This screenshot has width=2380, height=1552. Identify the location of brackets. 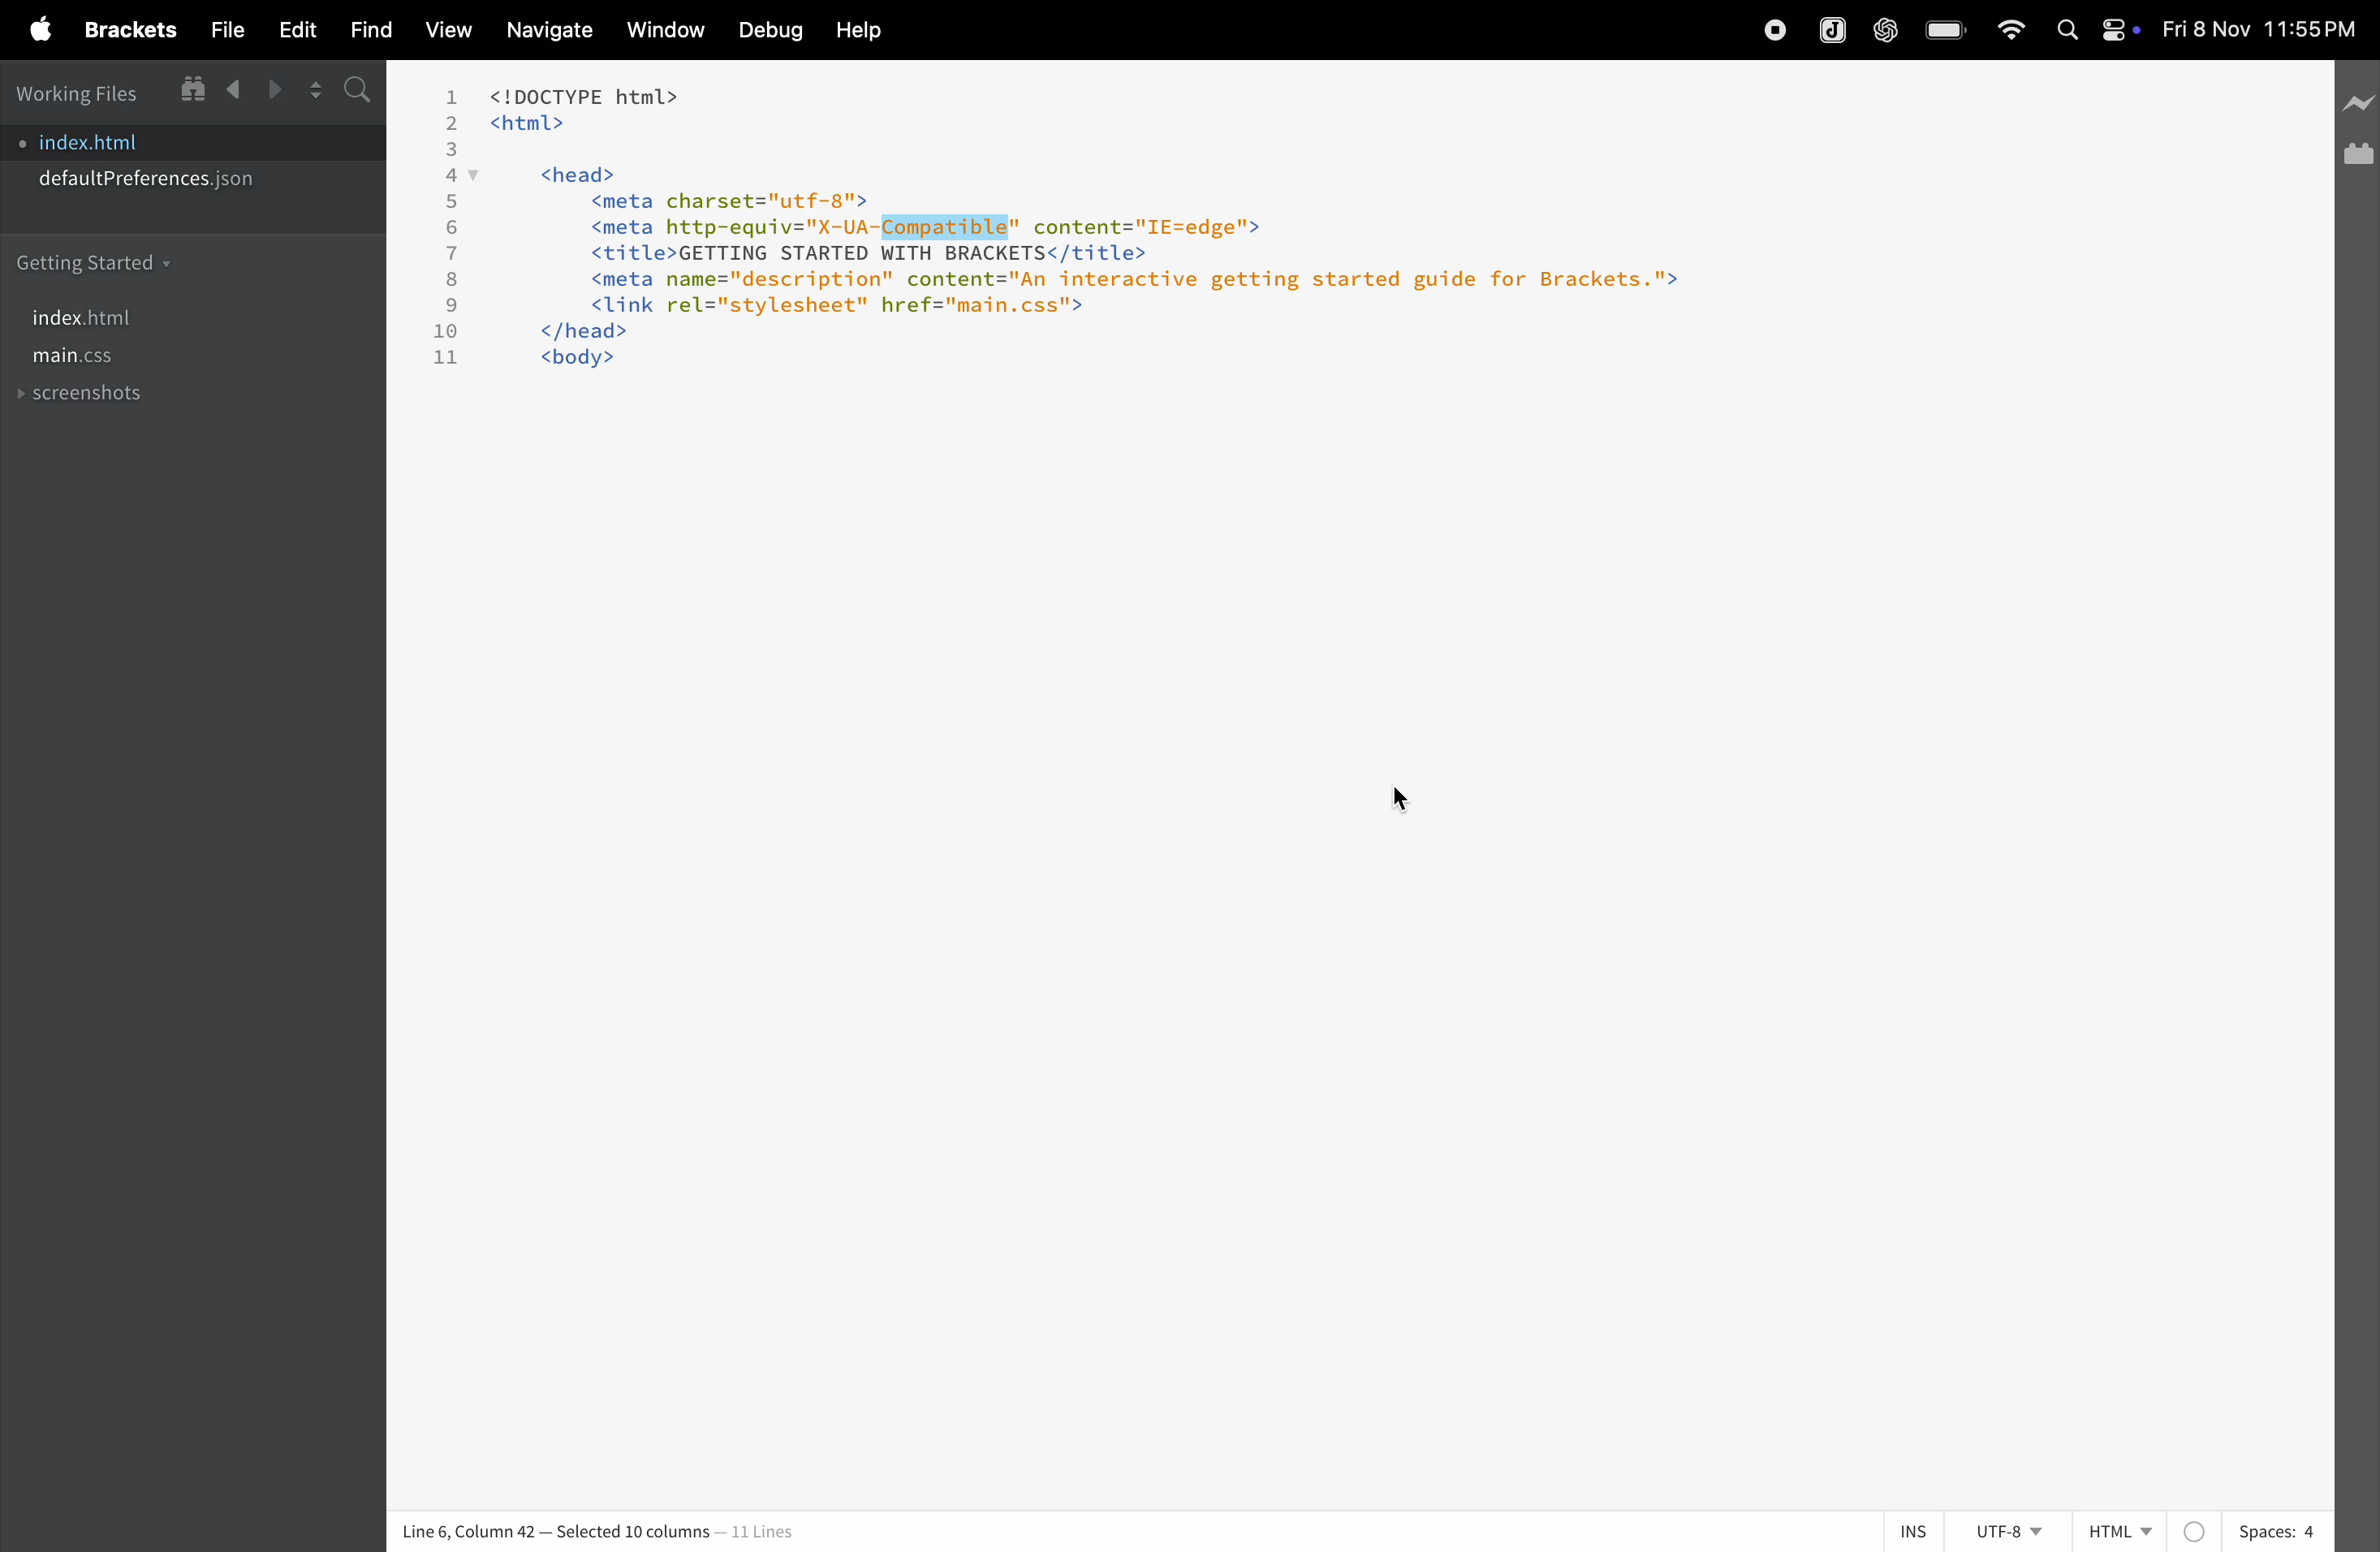
(125, 29).